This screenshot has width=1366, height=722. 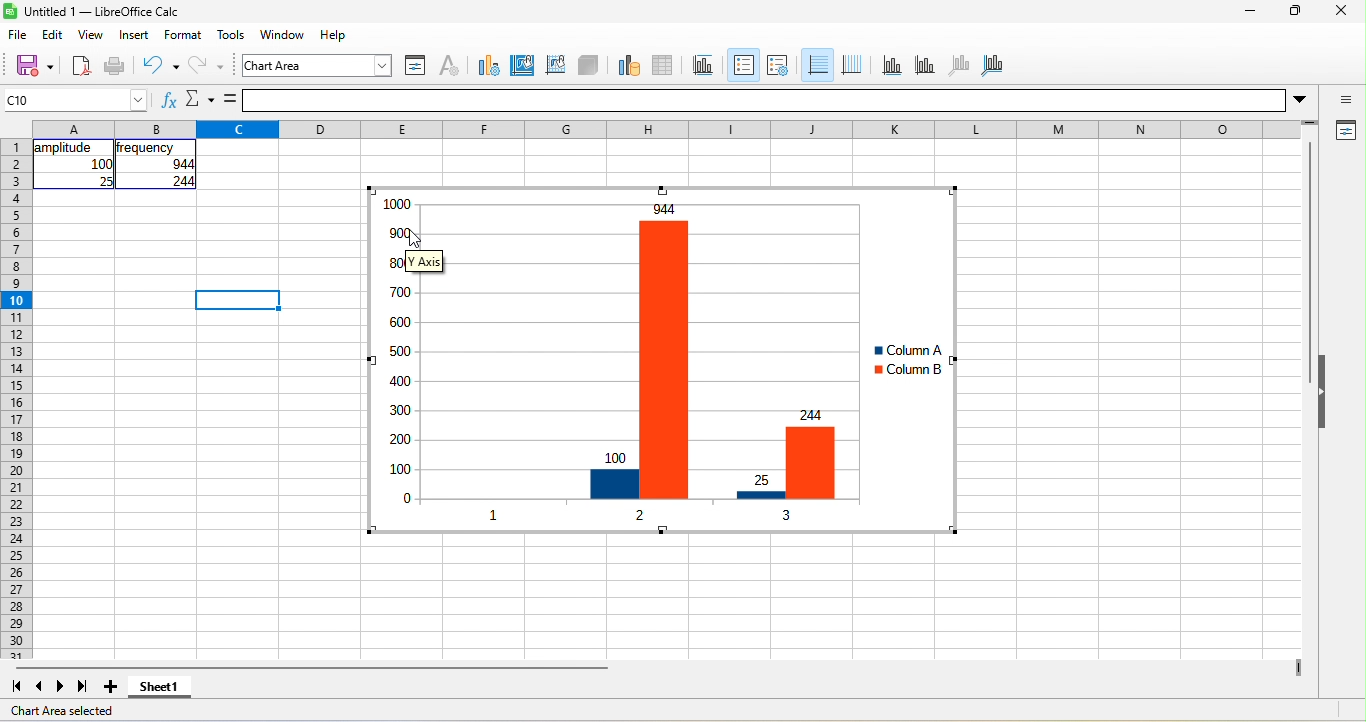 I want to click on minimize, so click(x=1248, y=13).